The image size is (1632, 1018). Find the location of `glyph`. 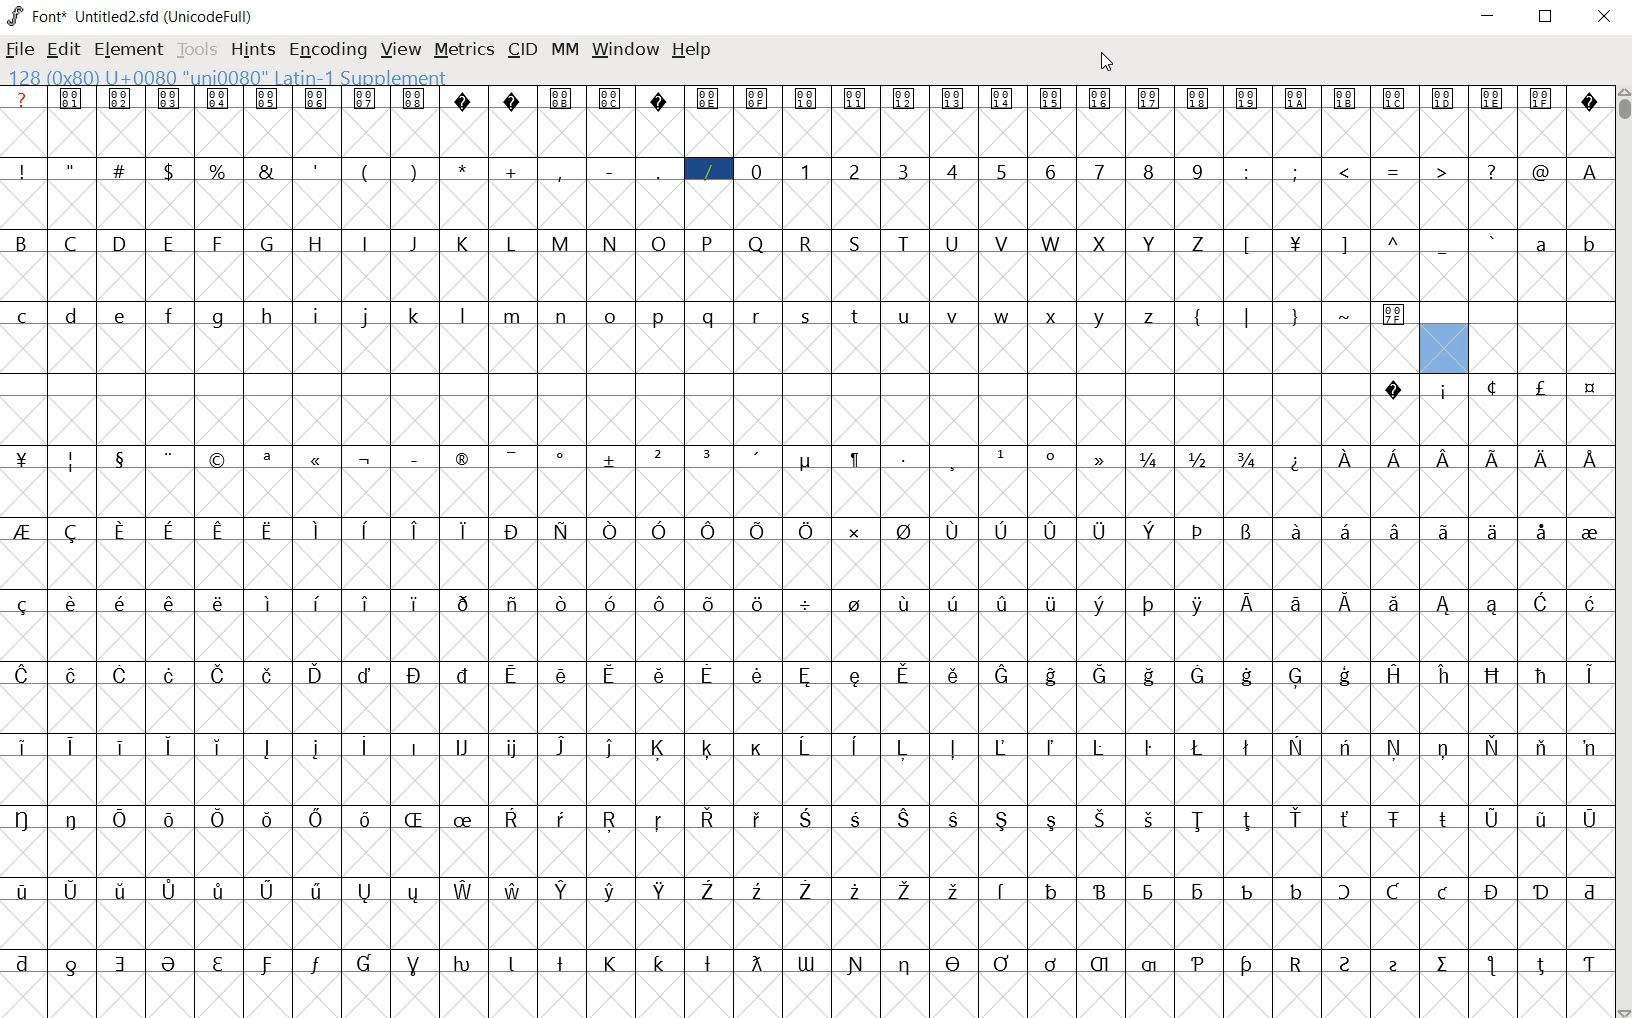

glyph is located at coordinates (318, 531).